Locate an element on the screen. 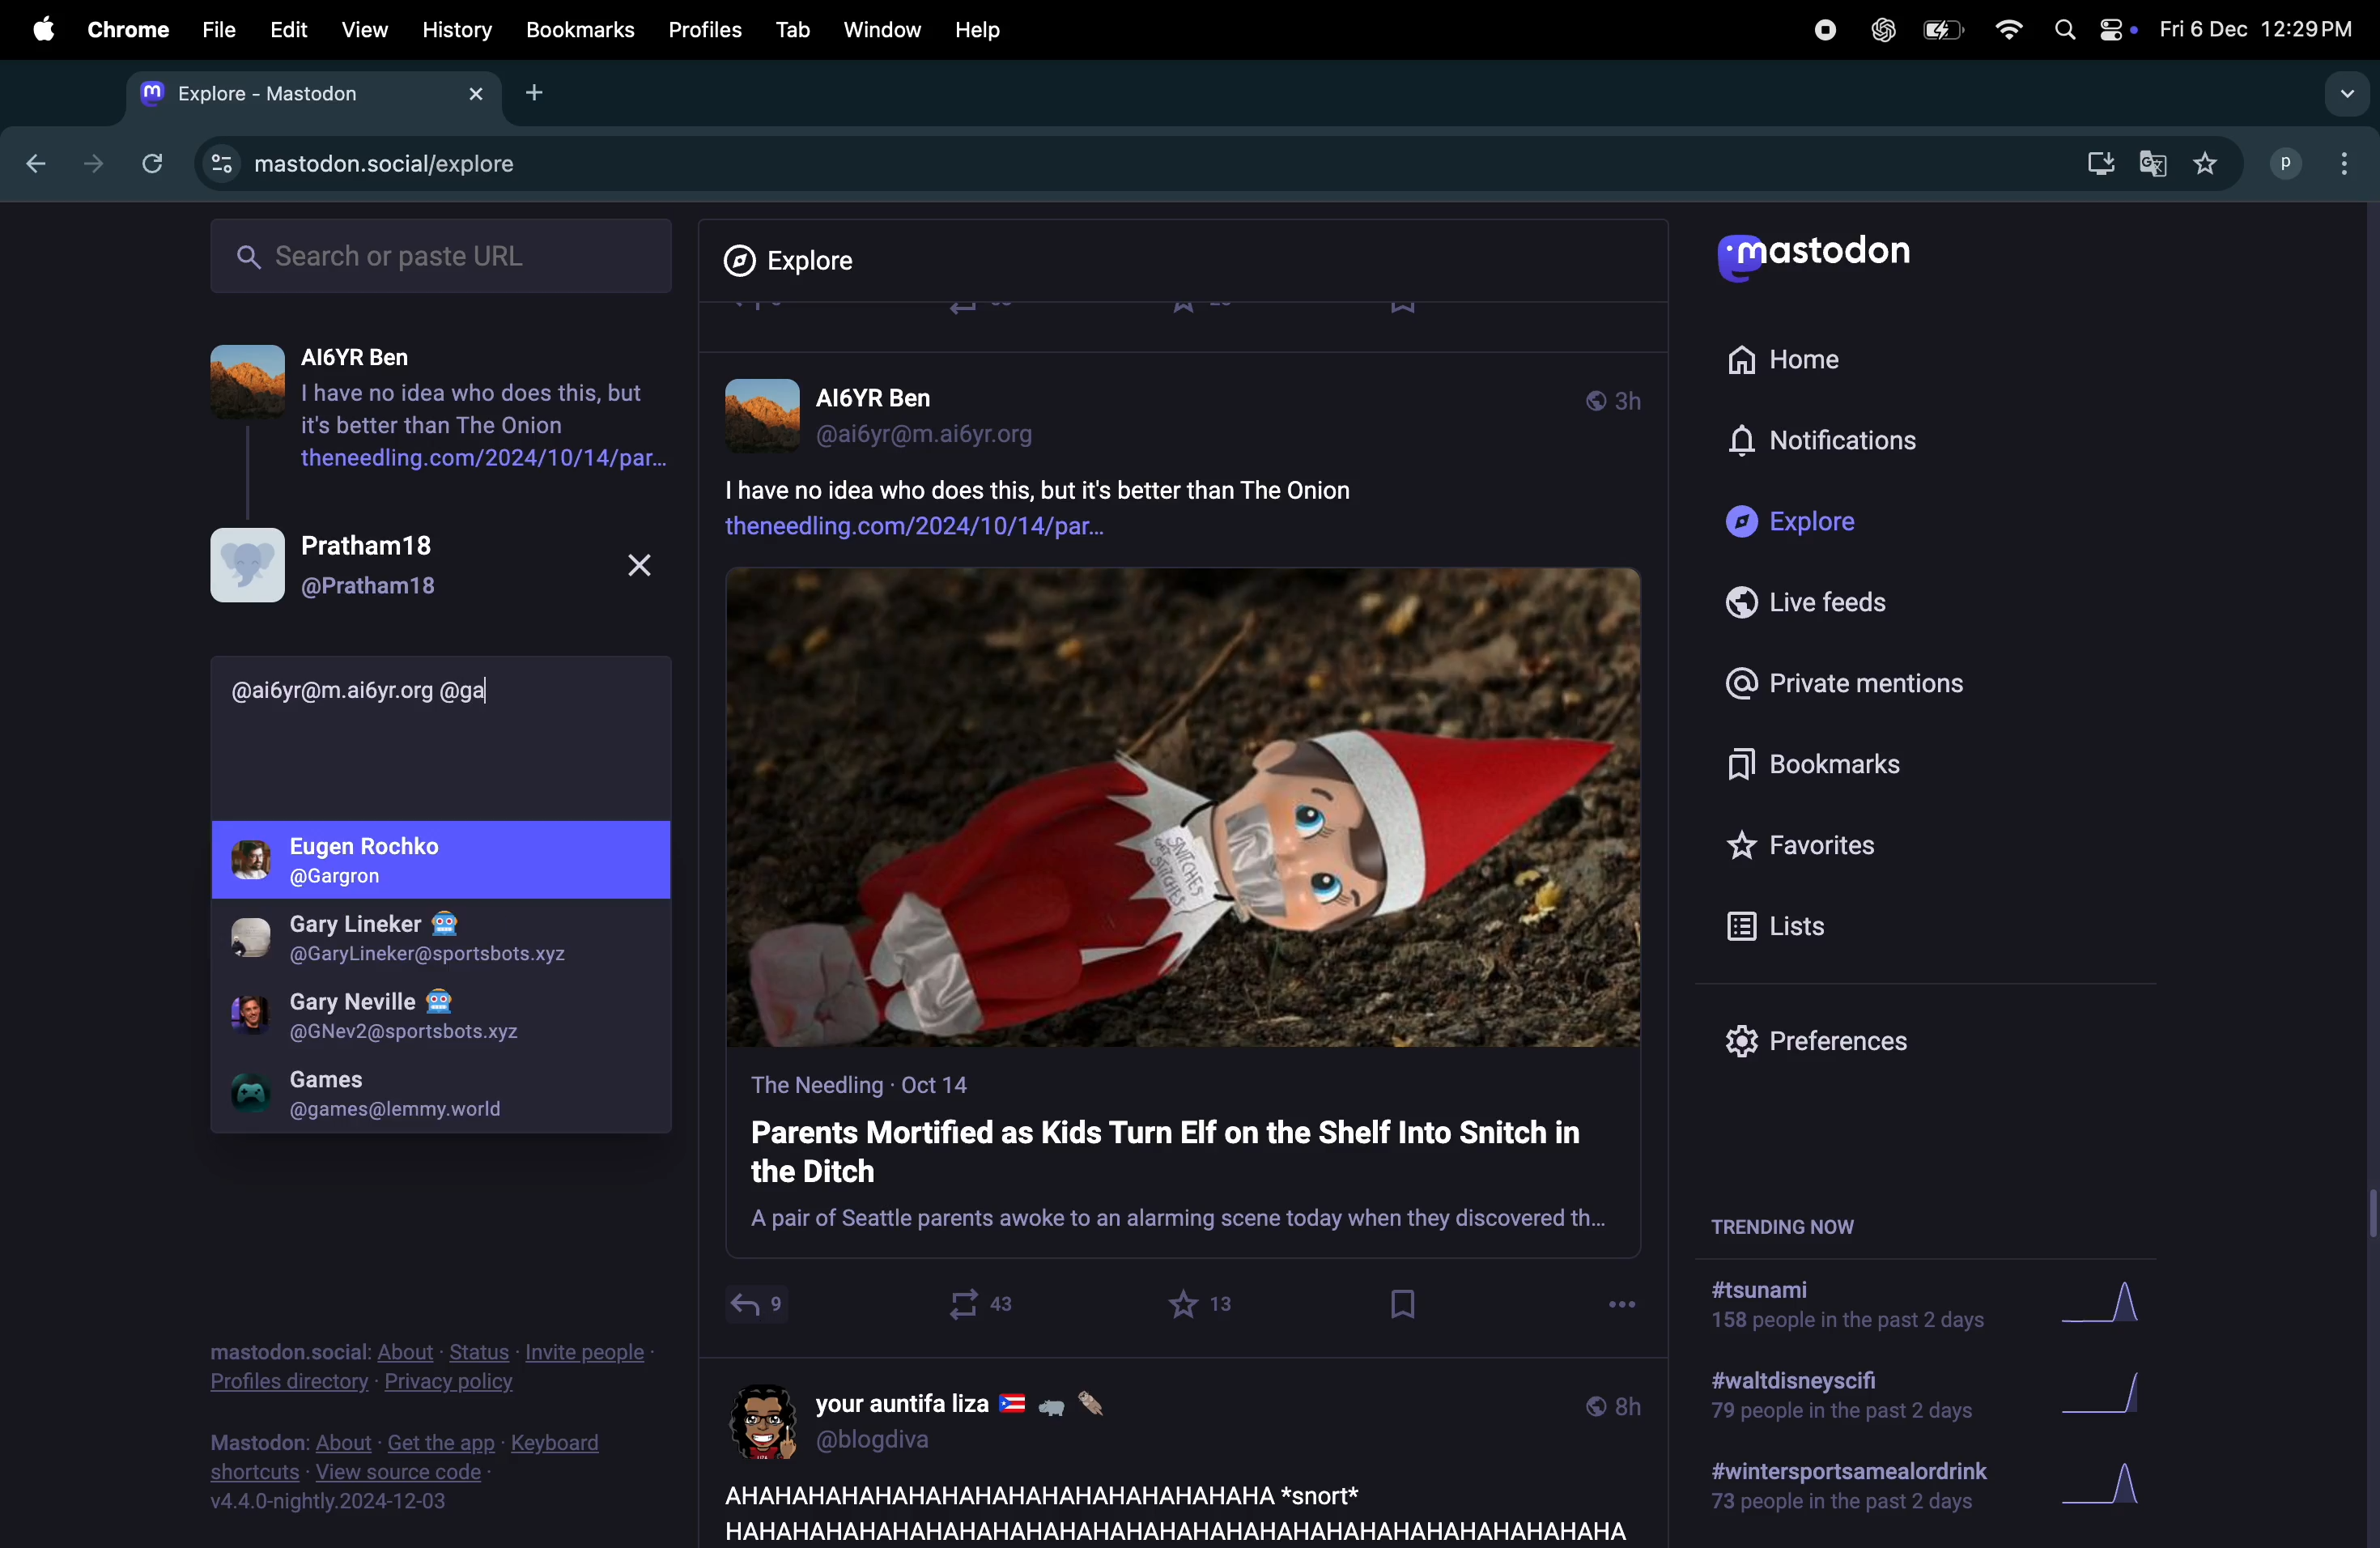 Image resolution: width=2380 pixels, height=1548 pixels. graph is located at coordinates (2105, 1491).